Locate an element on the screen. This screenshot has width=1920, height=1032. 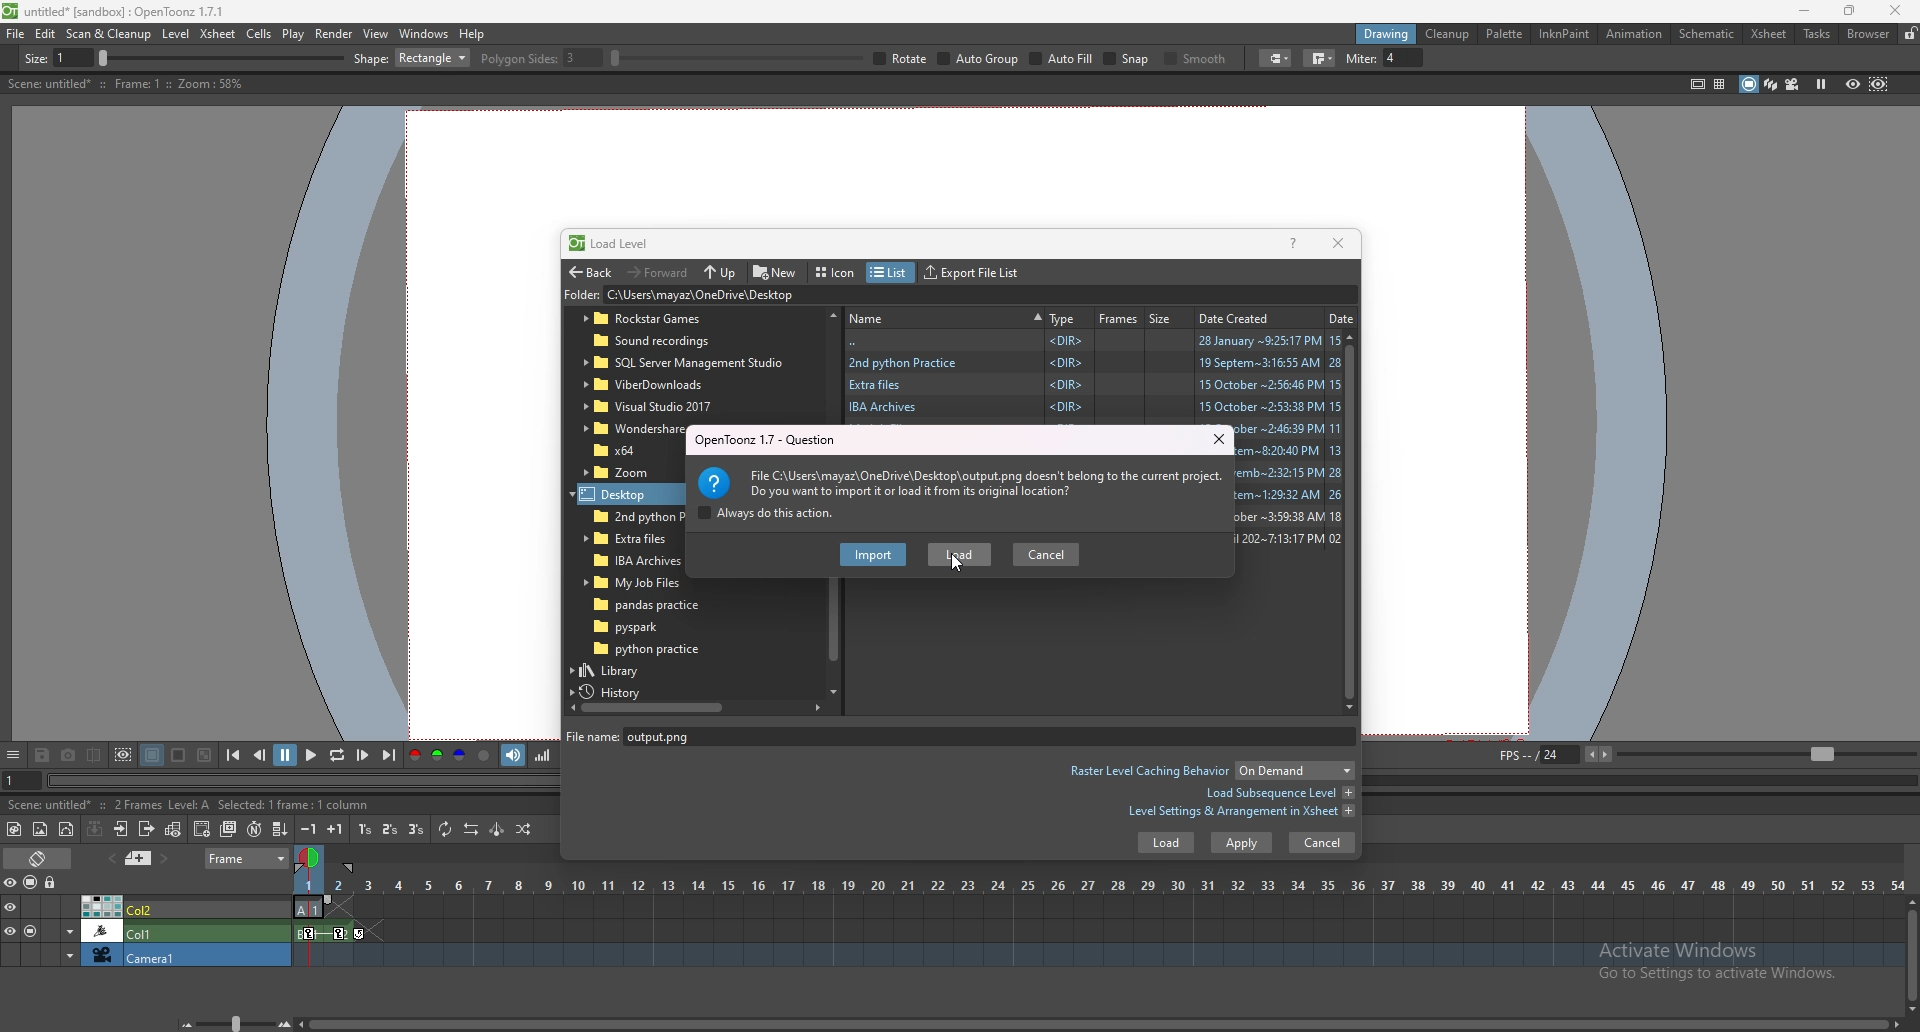
render is located at coordinates (335, 34).